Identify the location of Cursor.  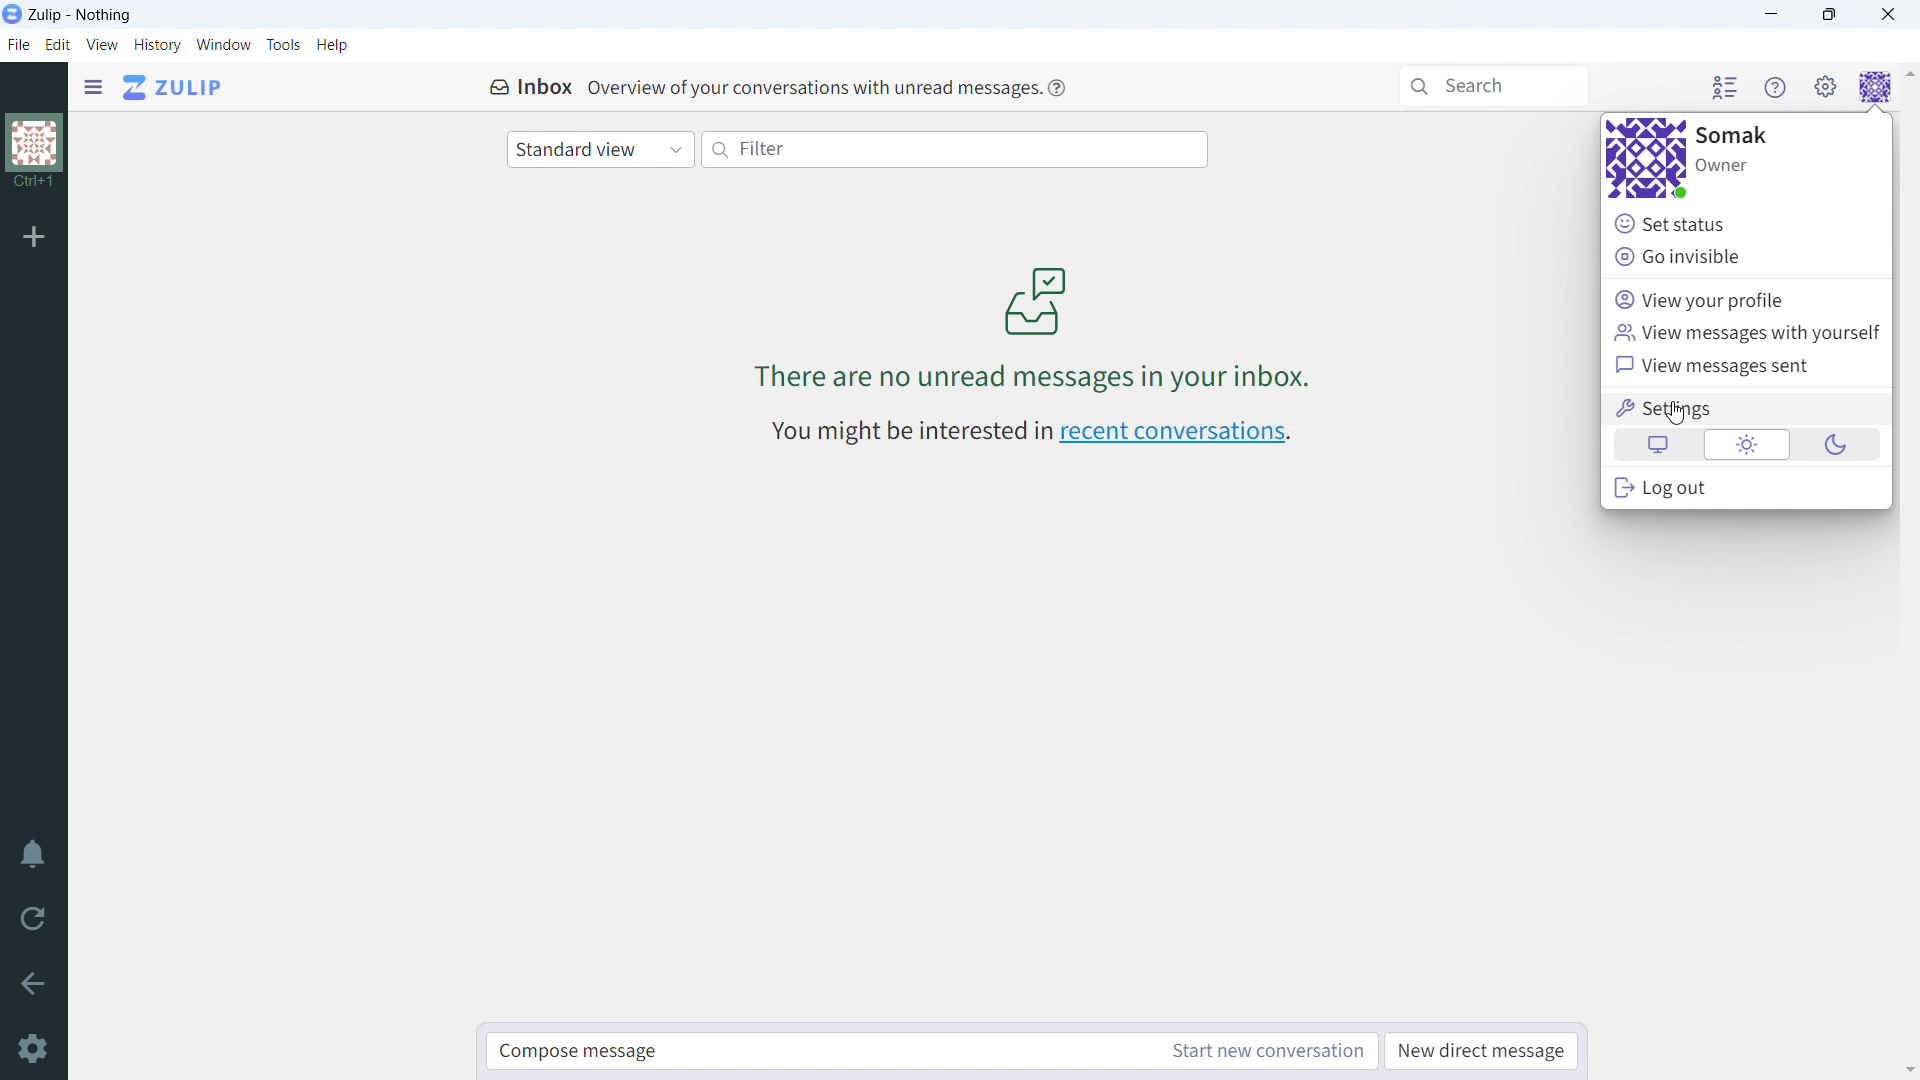
(1678, 414).